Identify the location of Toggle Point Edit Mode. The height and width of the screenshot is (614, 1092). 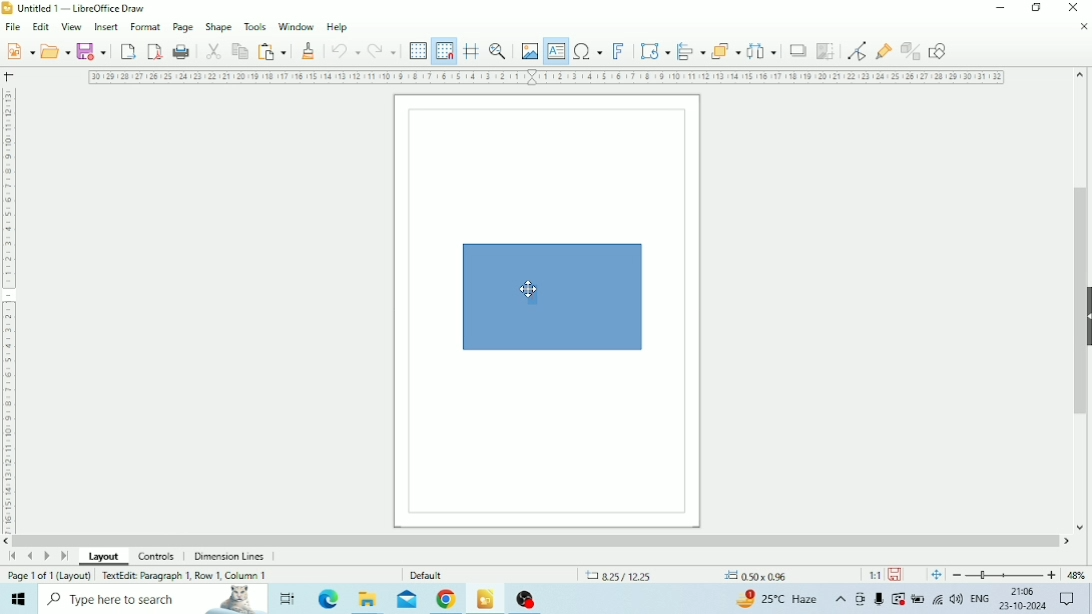
(858, 52).